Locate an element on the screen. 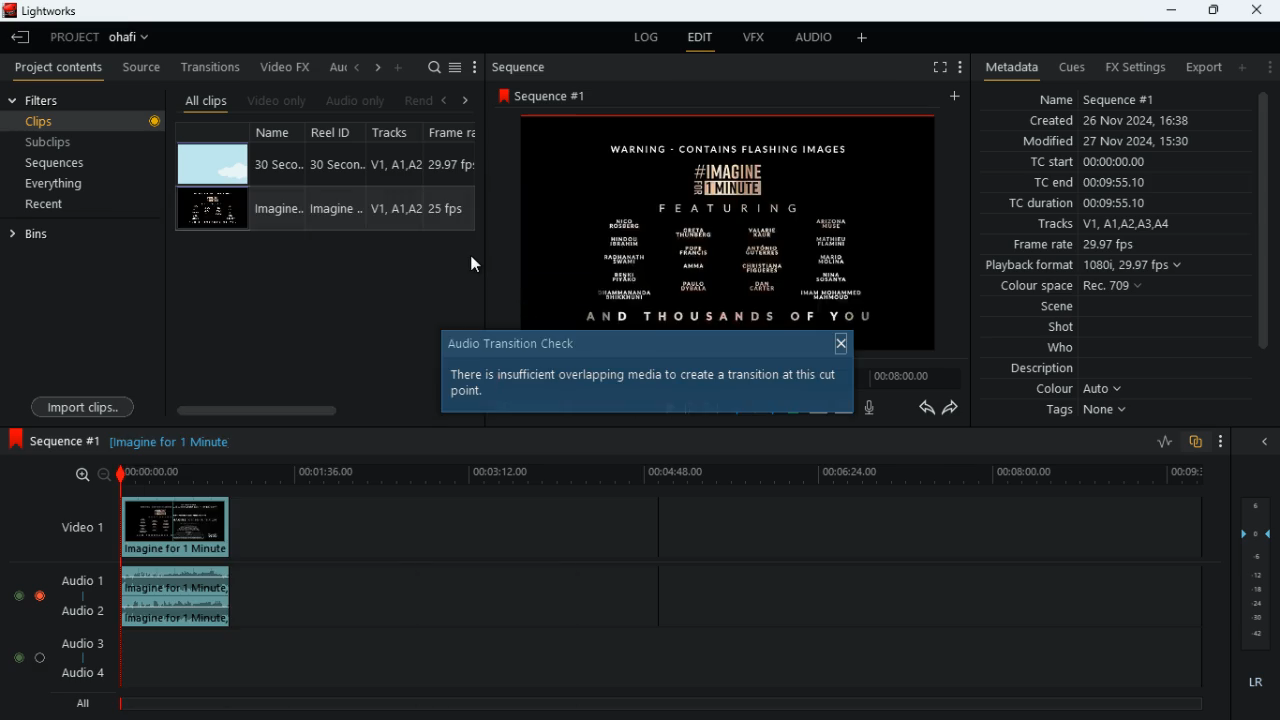 This screenshot has width=1280, height=720. tc start is located at coordinates (1086, 163).